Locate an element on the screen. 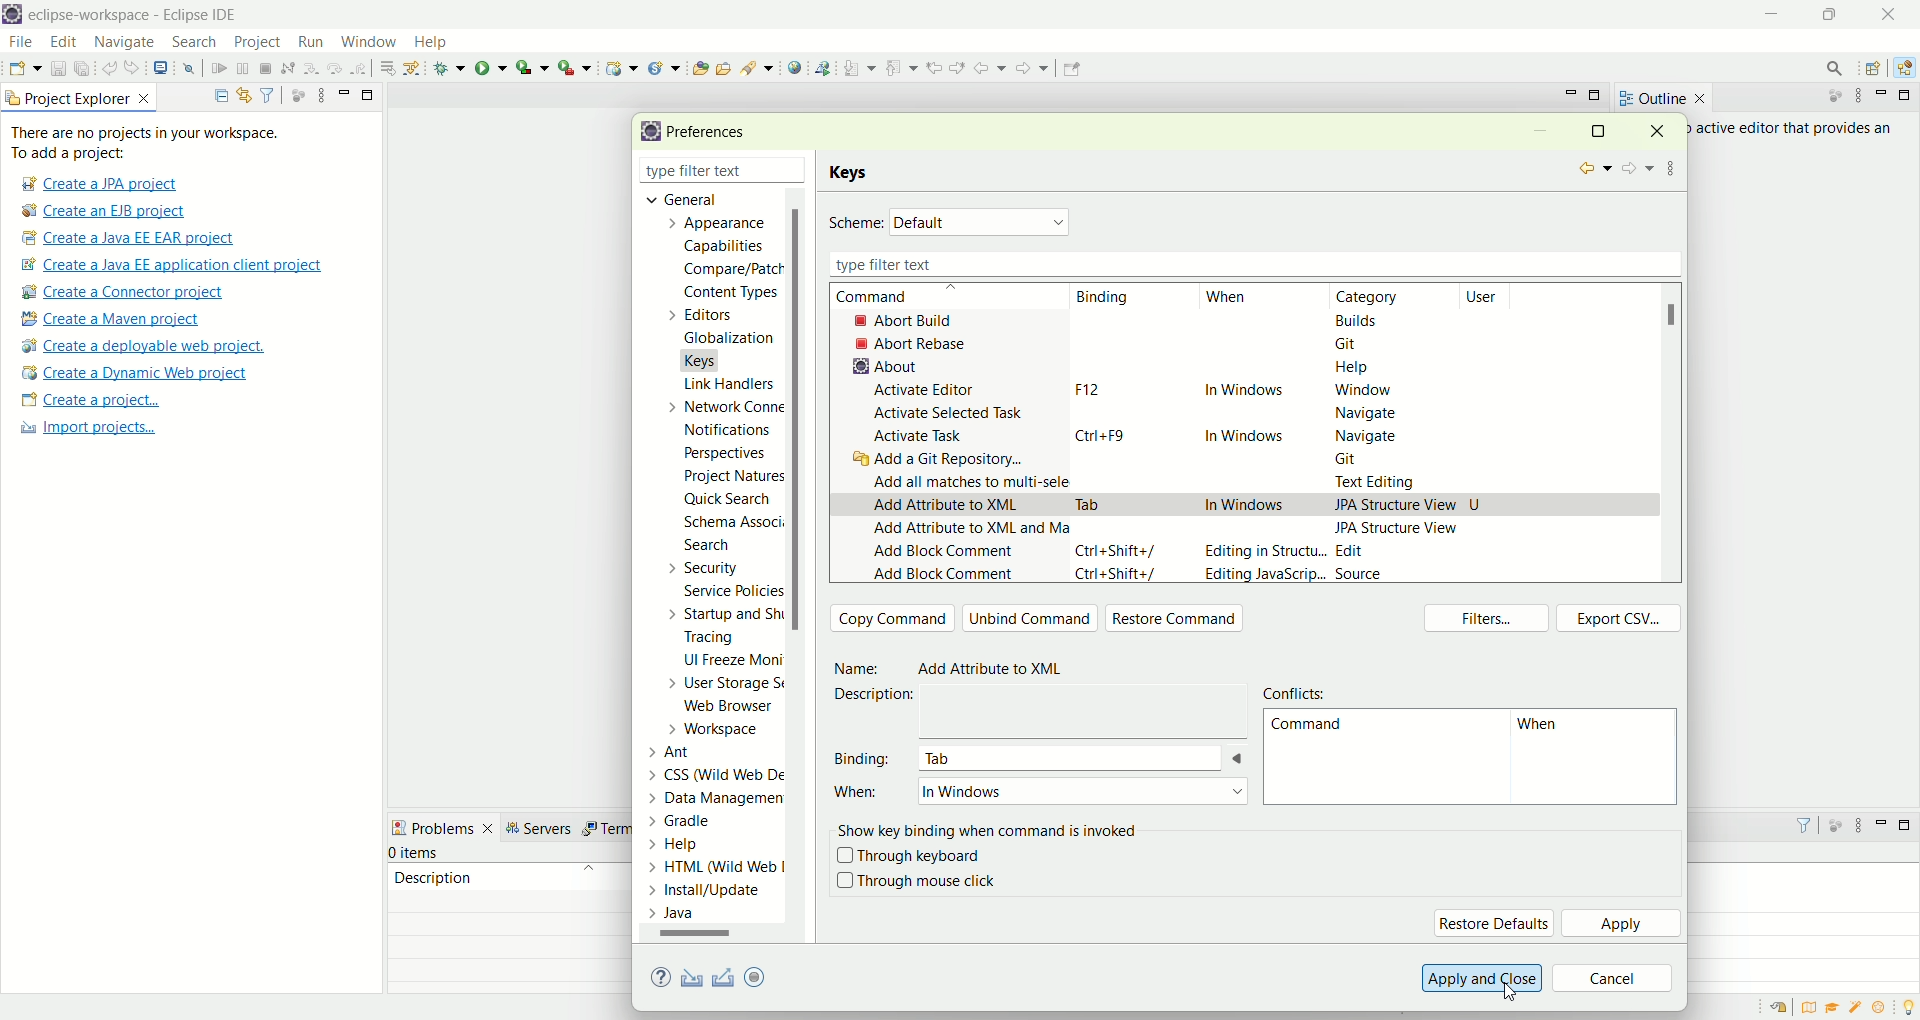 The image size is (1920, 1020). capabilities is located at coordinates (727, 247).